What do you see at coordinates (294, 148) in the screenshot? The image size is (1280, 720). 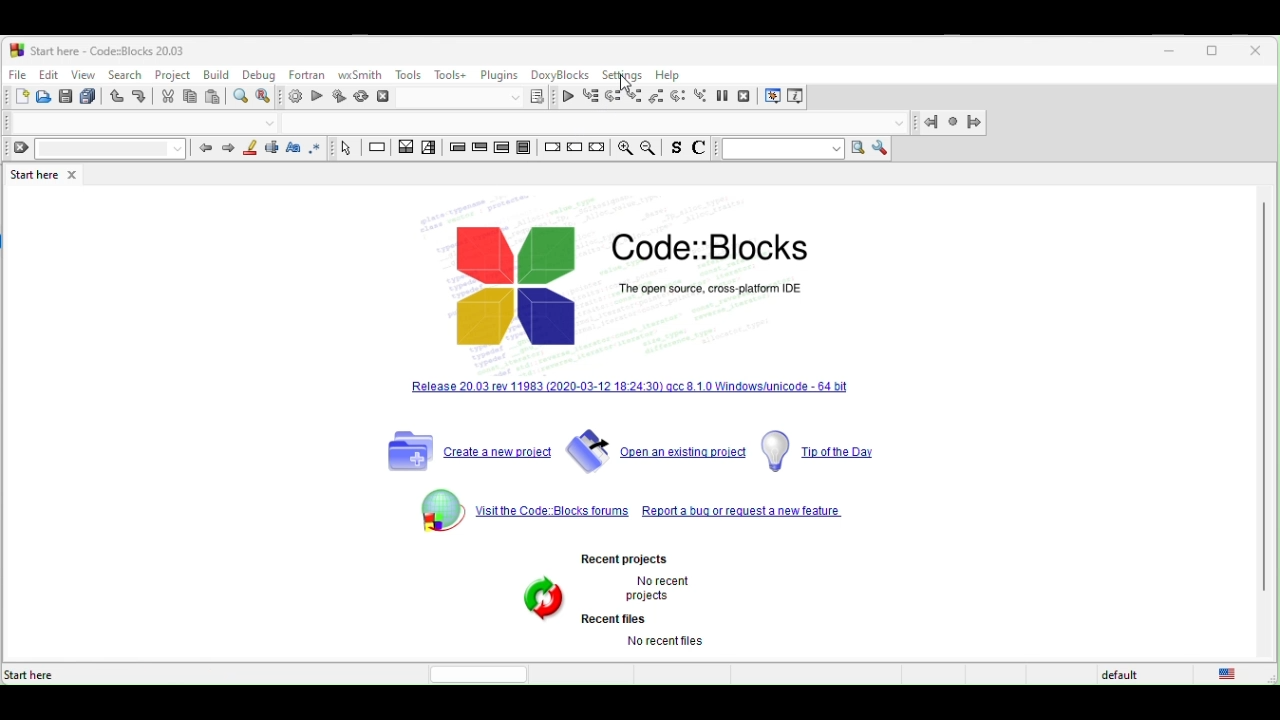 I see `match case` at bounding box center [294, 148].